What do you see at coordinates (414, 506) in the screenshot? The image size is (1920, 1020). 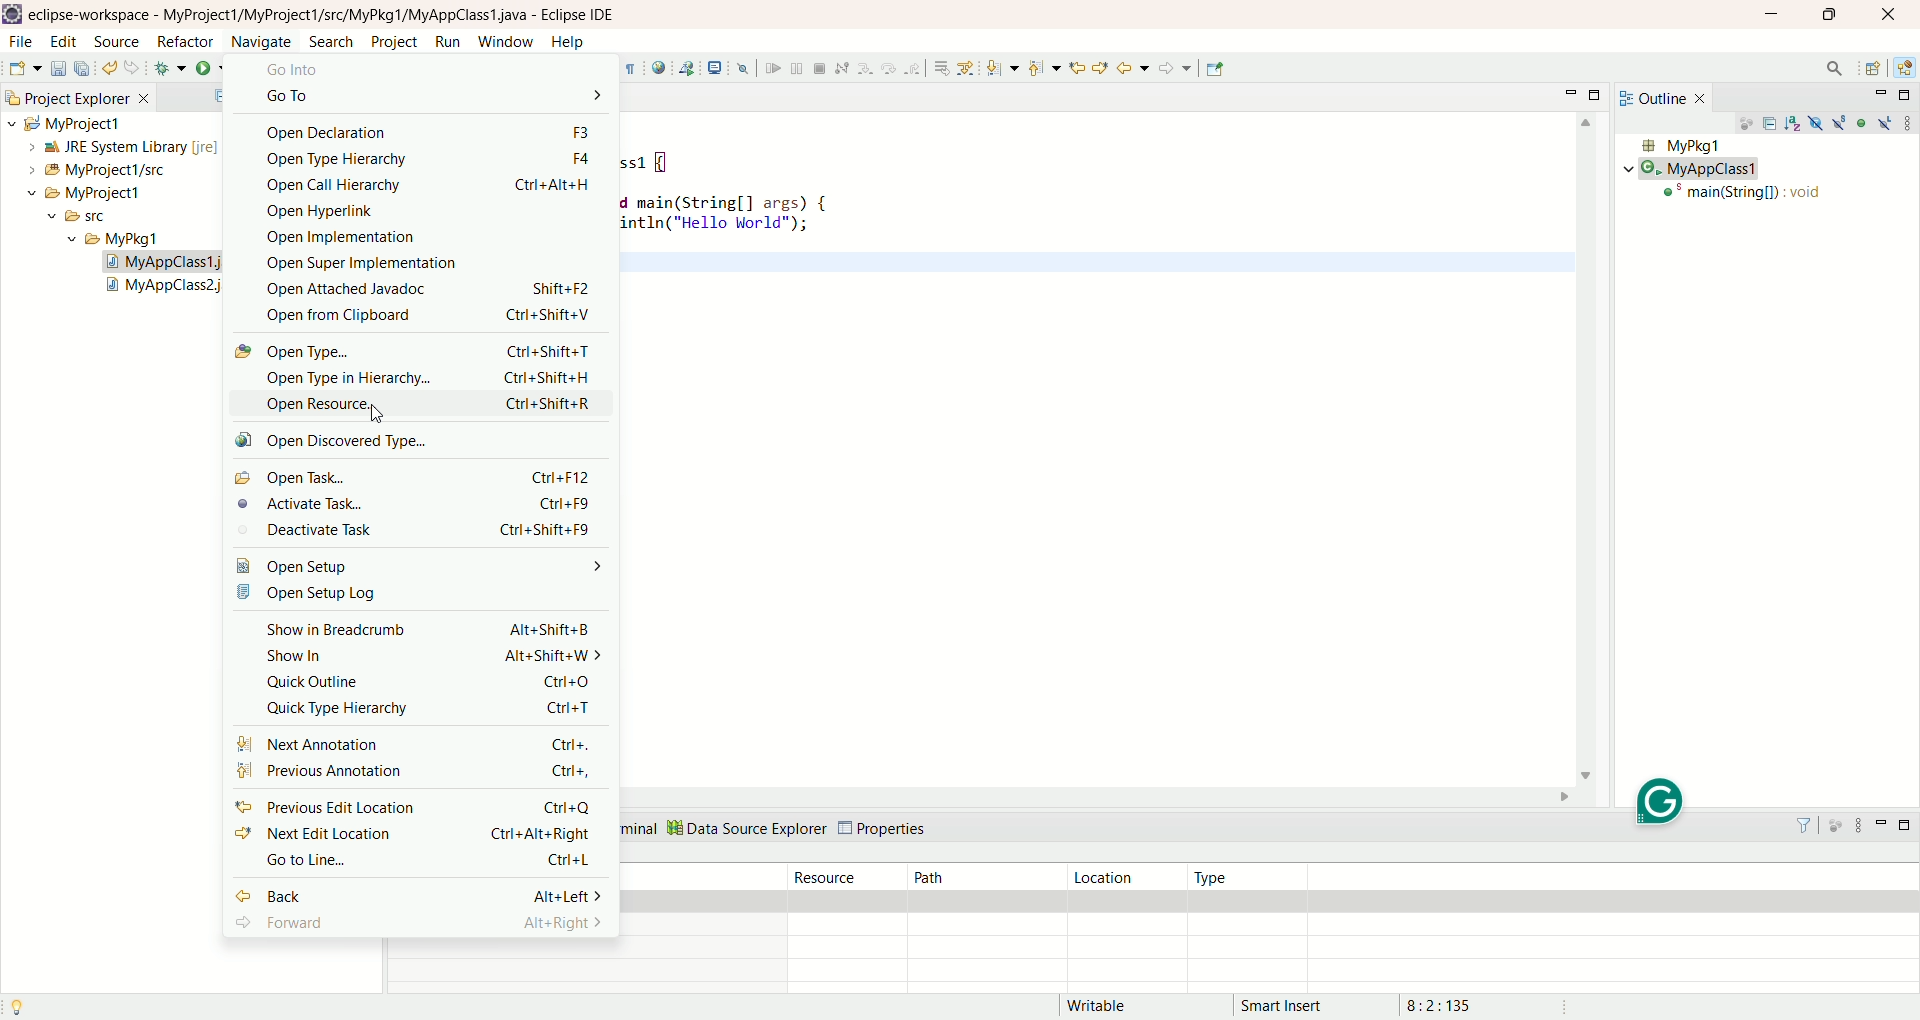 I see `activate task` at bounding box center [414, 506].